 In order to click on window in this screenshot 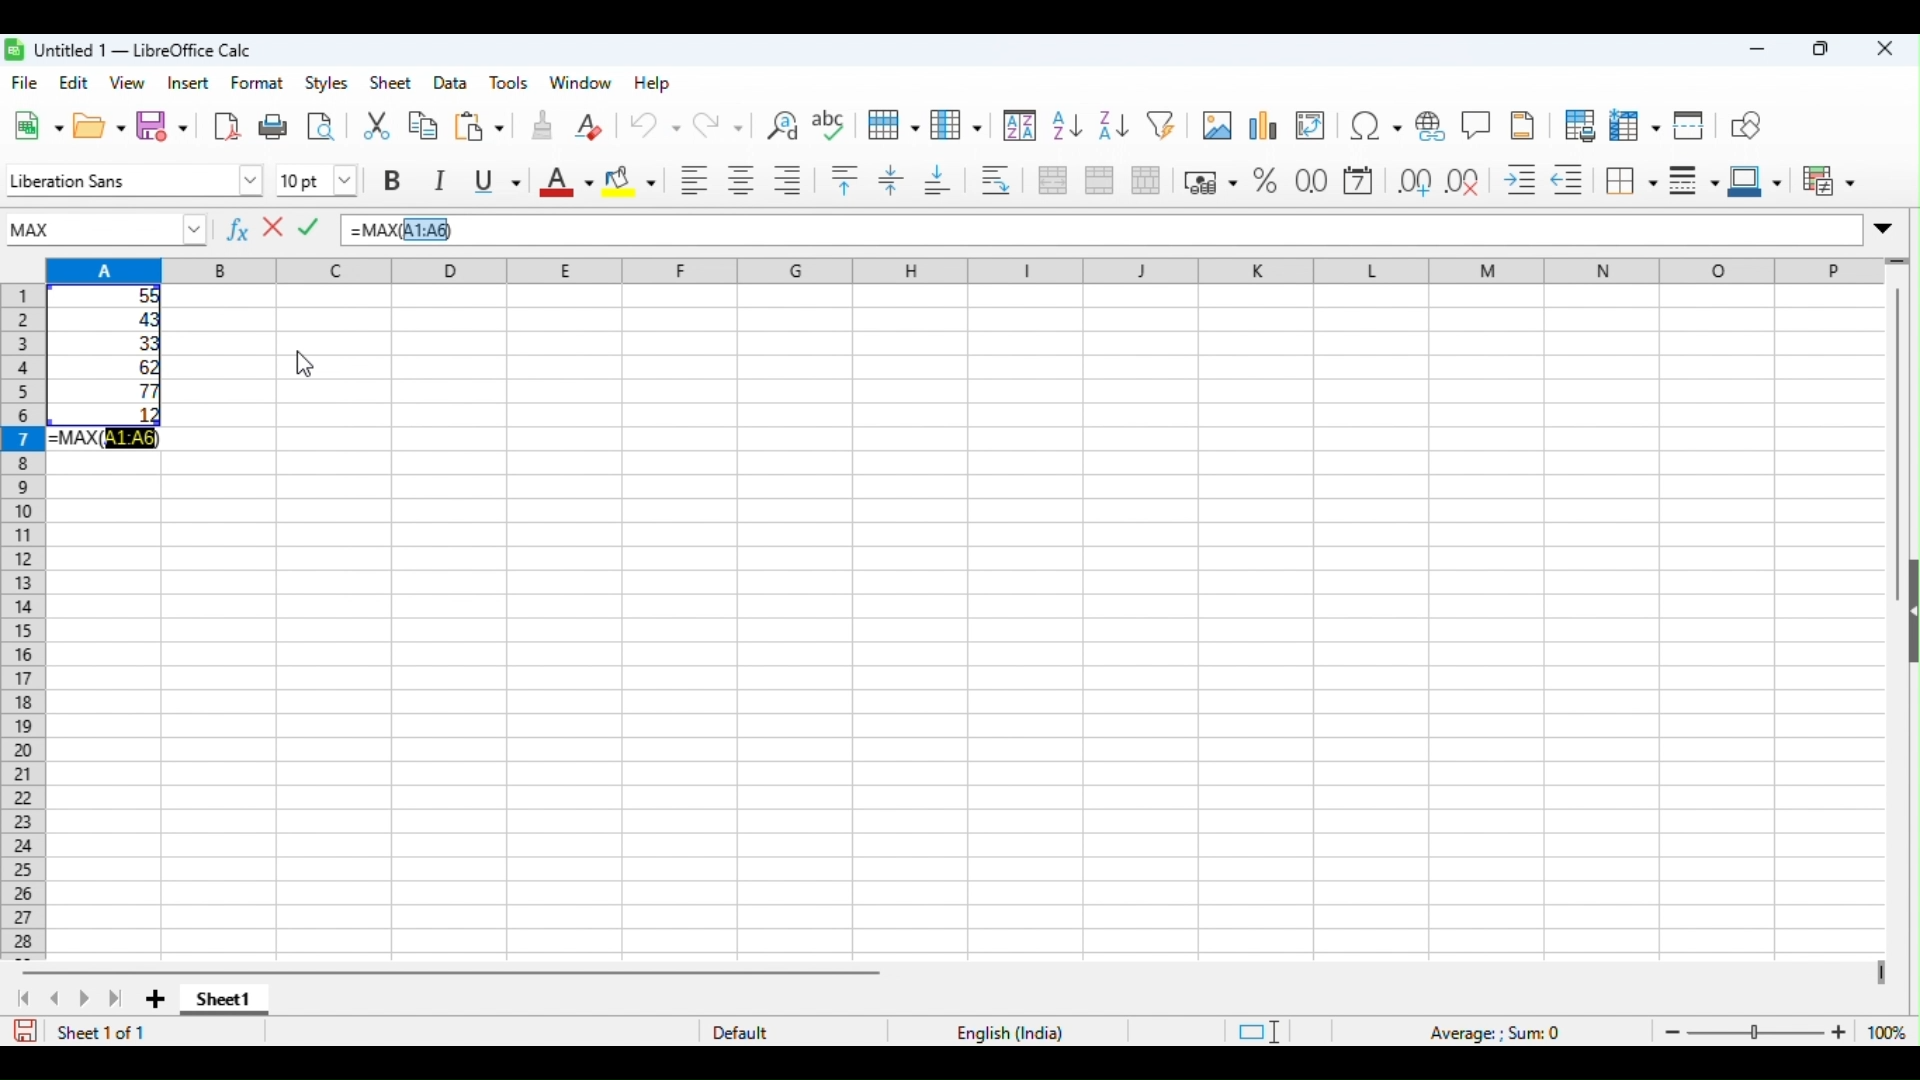, I will do `click(580, 82)`.